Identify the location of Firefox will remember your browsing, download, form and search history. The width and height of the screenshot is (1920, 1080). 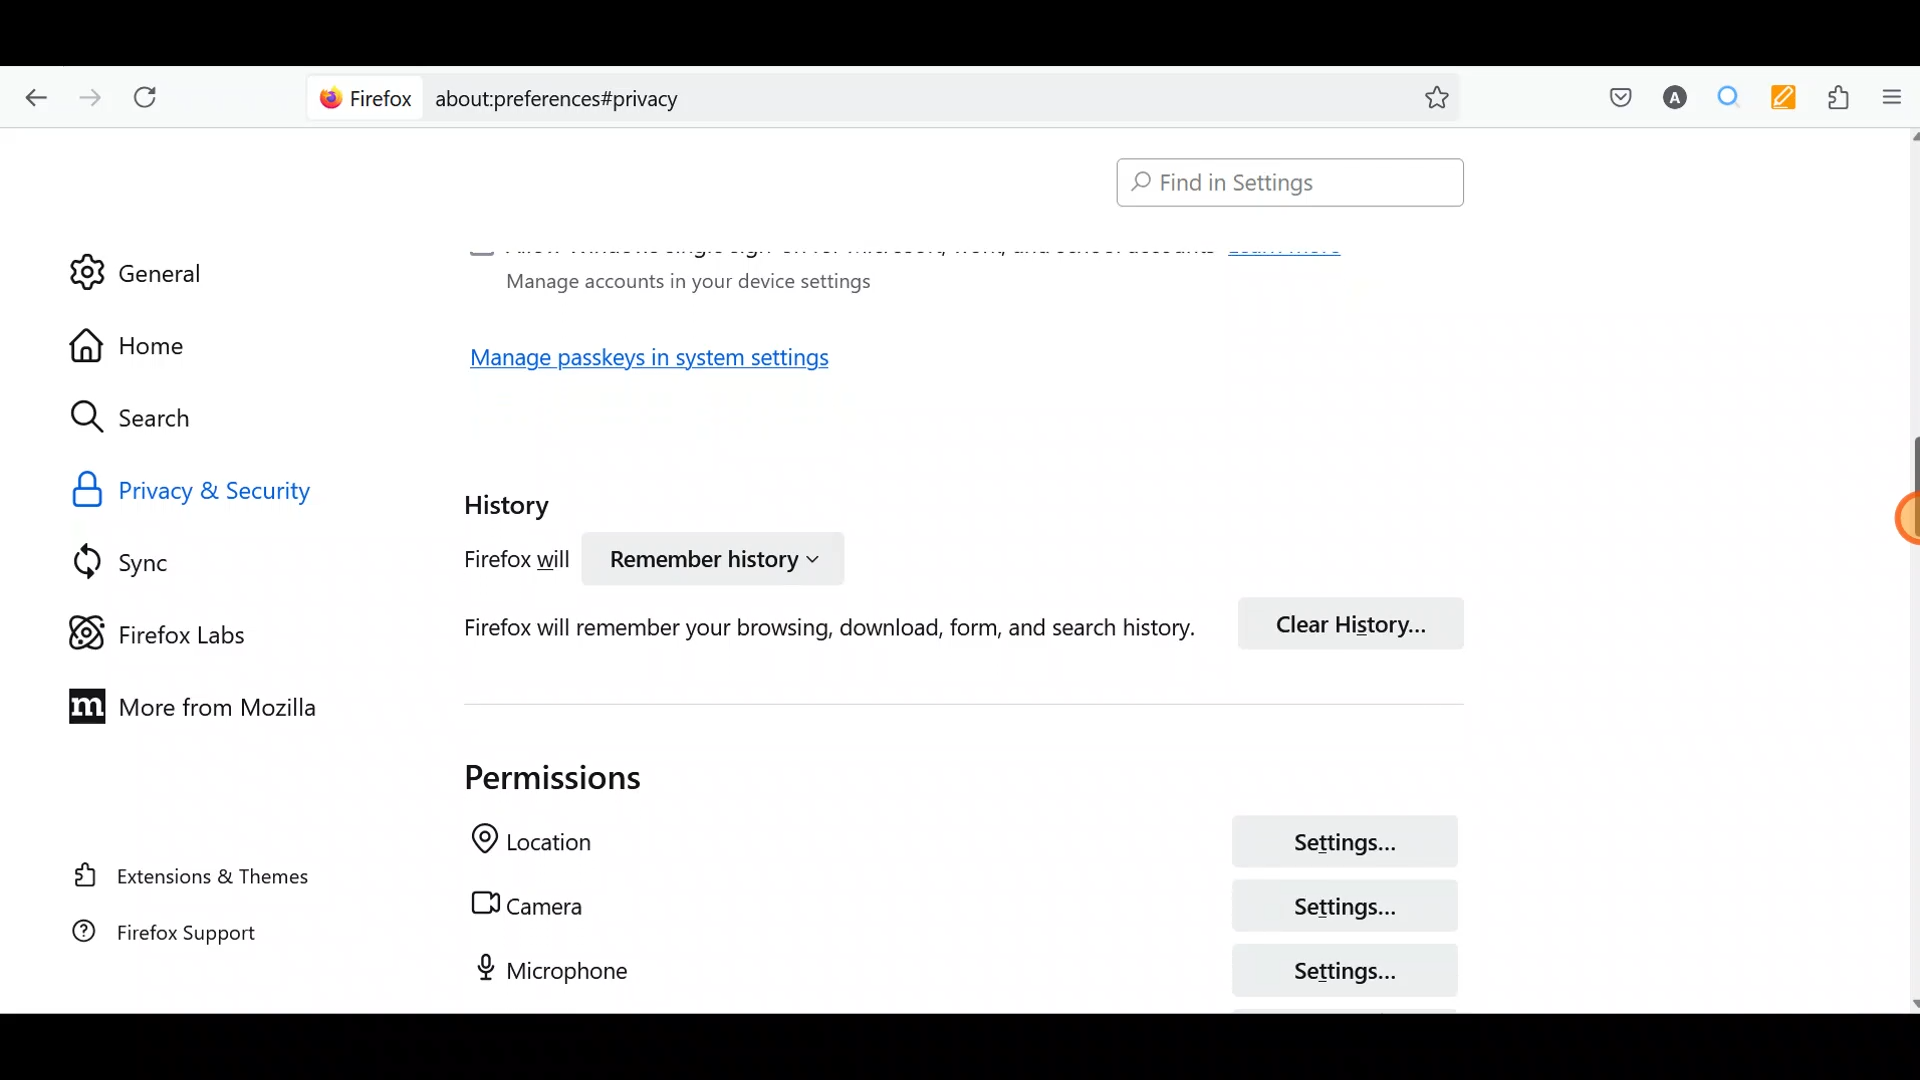
(801, 627).